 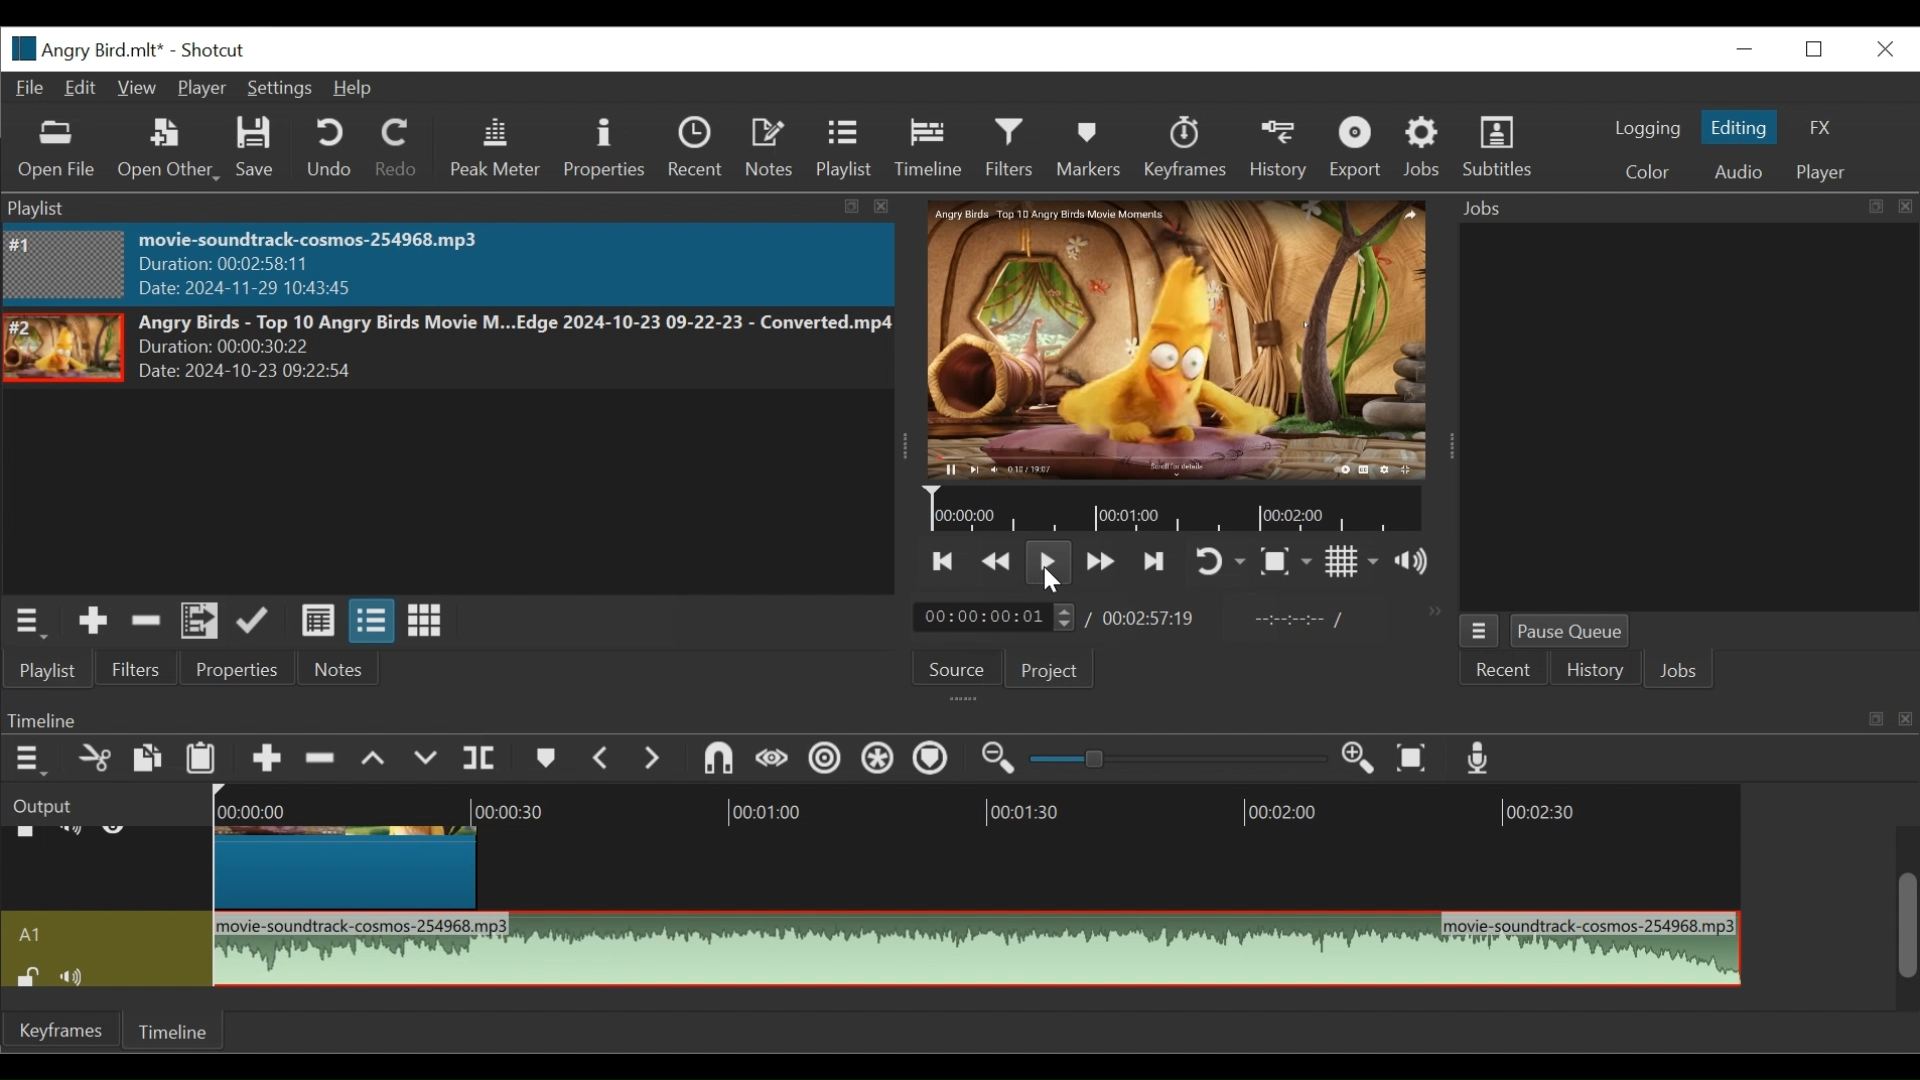 I want to click on Previous marker, so click(x=601, y=757).